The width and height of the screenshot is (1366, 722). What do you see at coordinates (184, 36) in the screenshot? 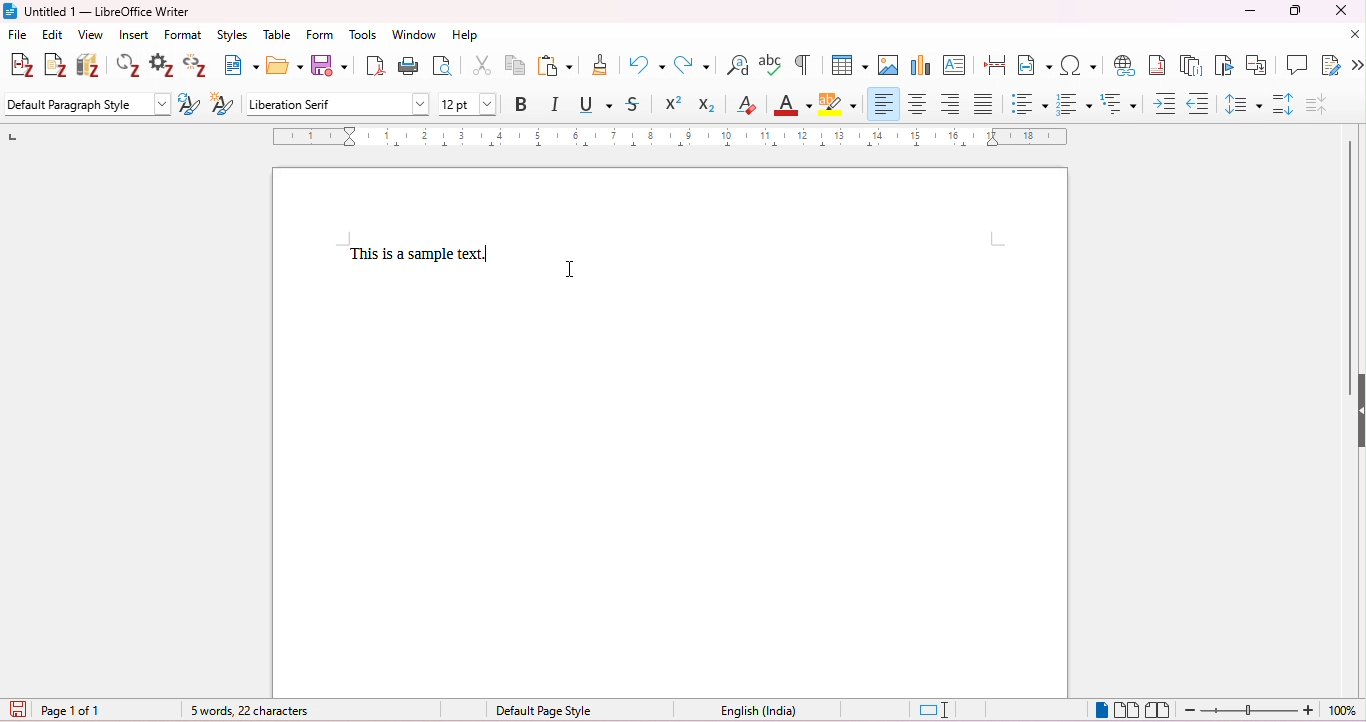
I see `format` at bounding box center [184, 36].